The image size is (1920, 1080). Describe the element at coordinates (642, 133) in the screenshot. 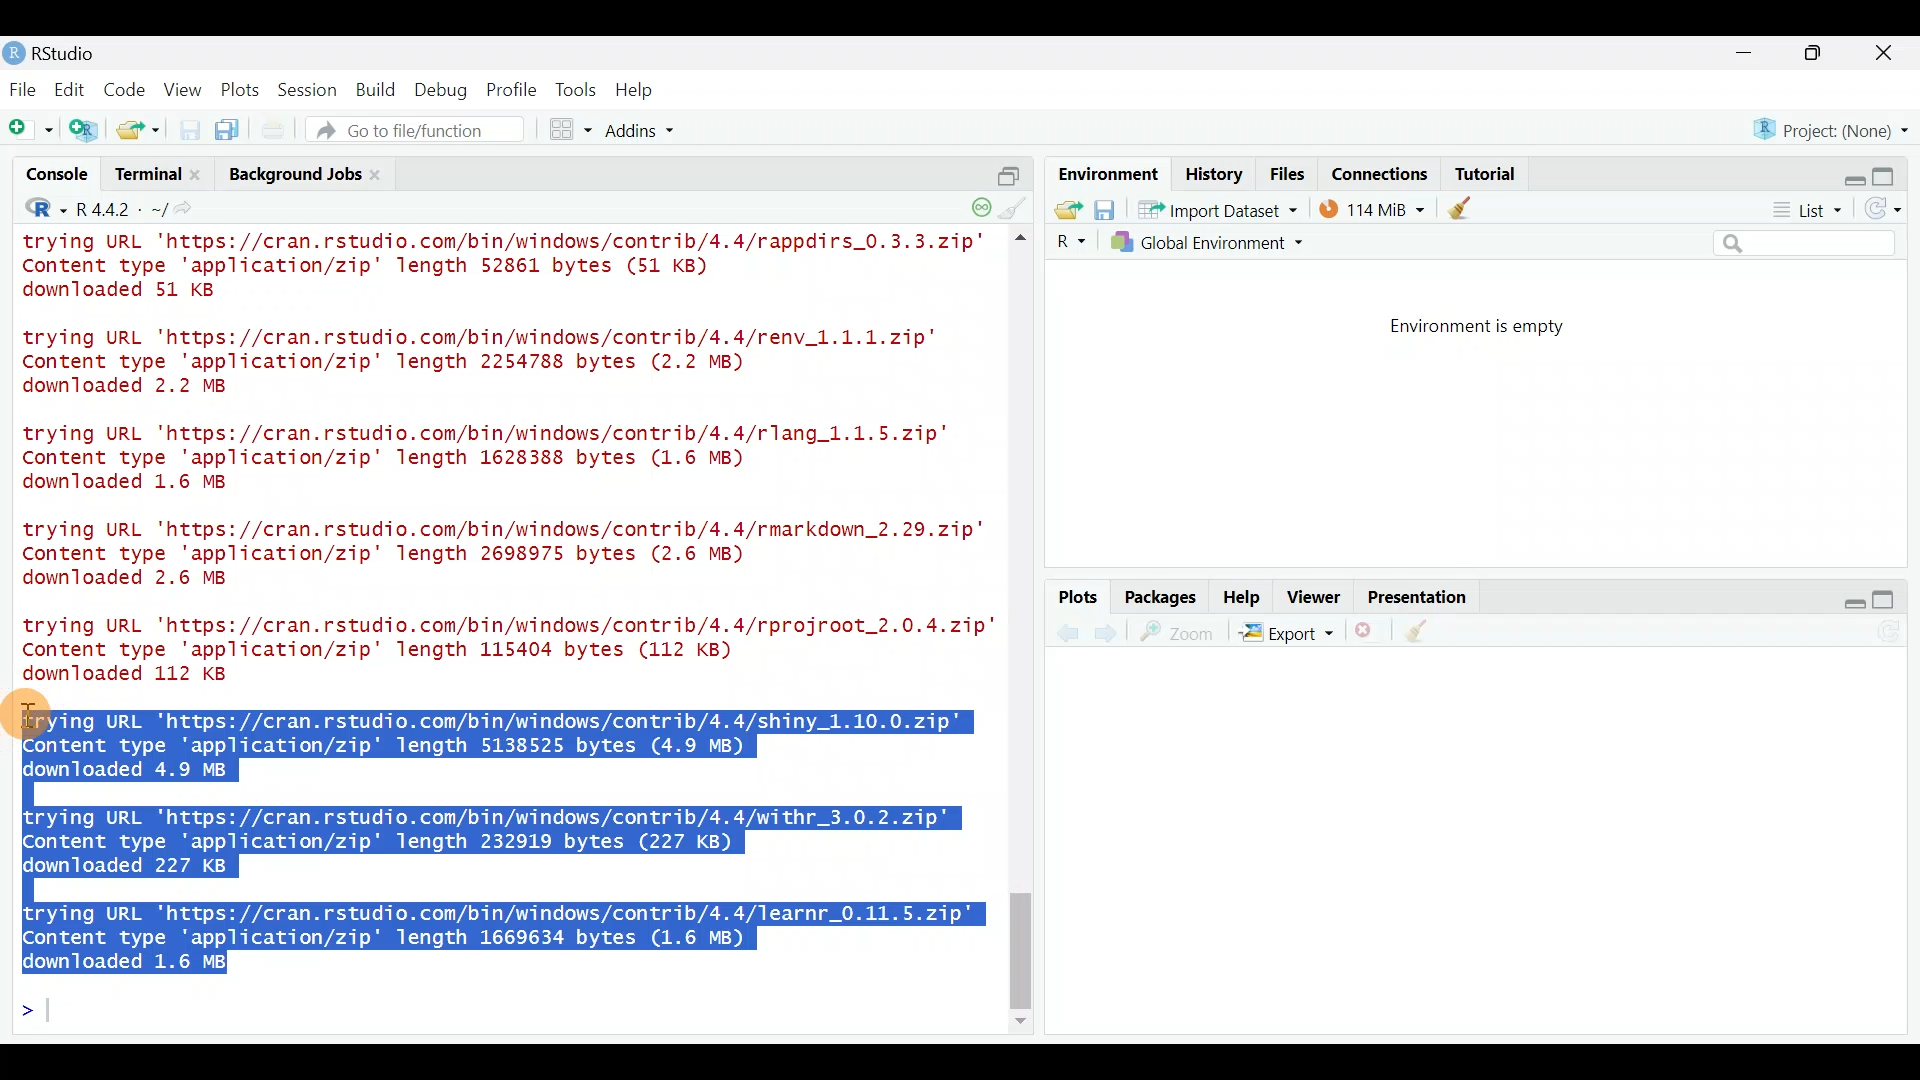

I see `Addins` at that location.